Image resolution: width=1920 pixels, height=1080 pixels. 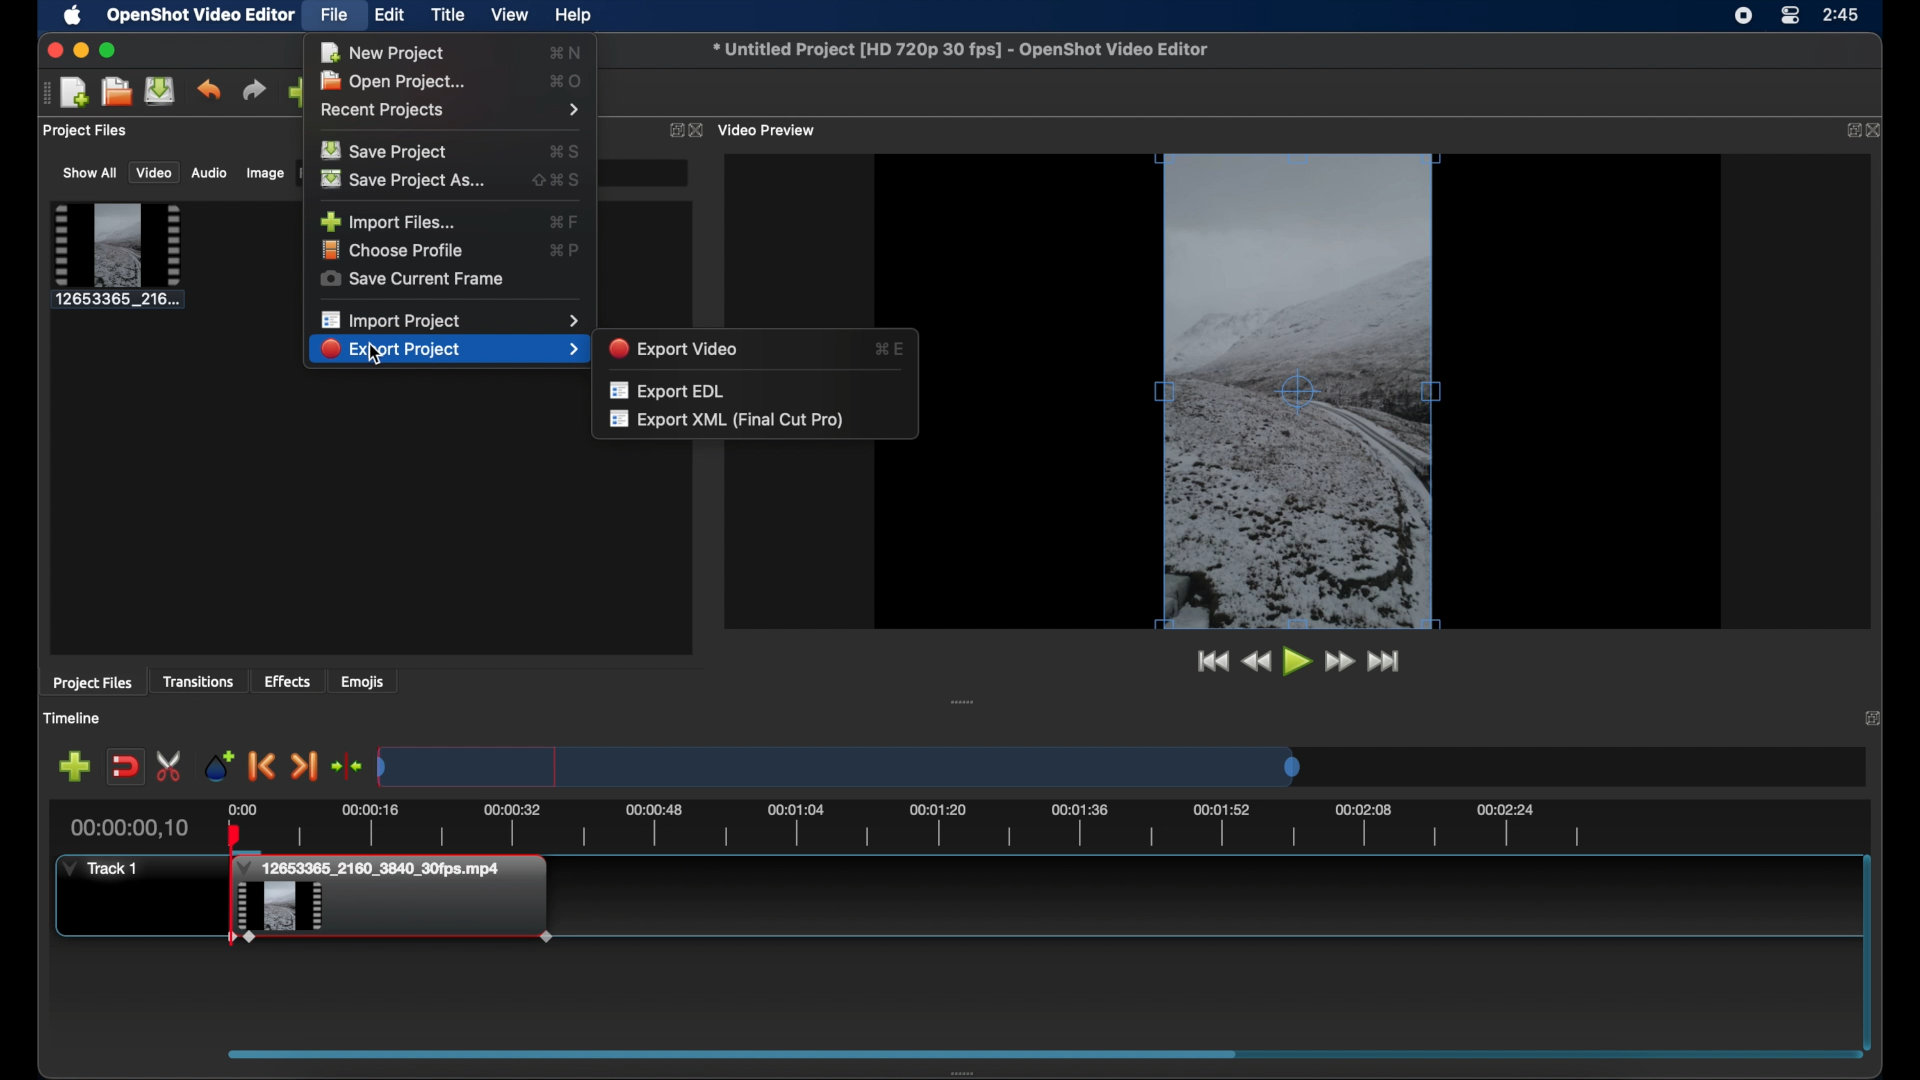 I want to click on choose profile, so click(x=396, y=251).